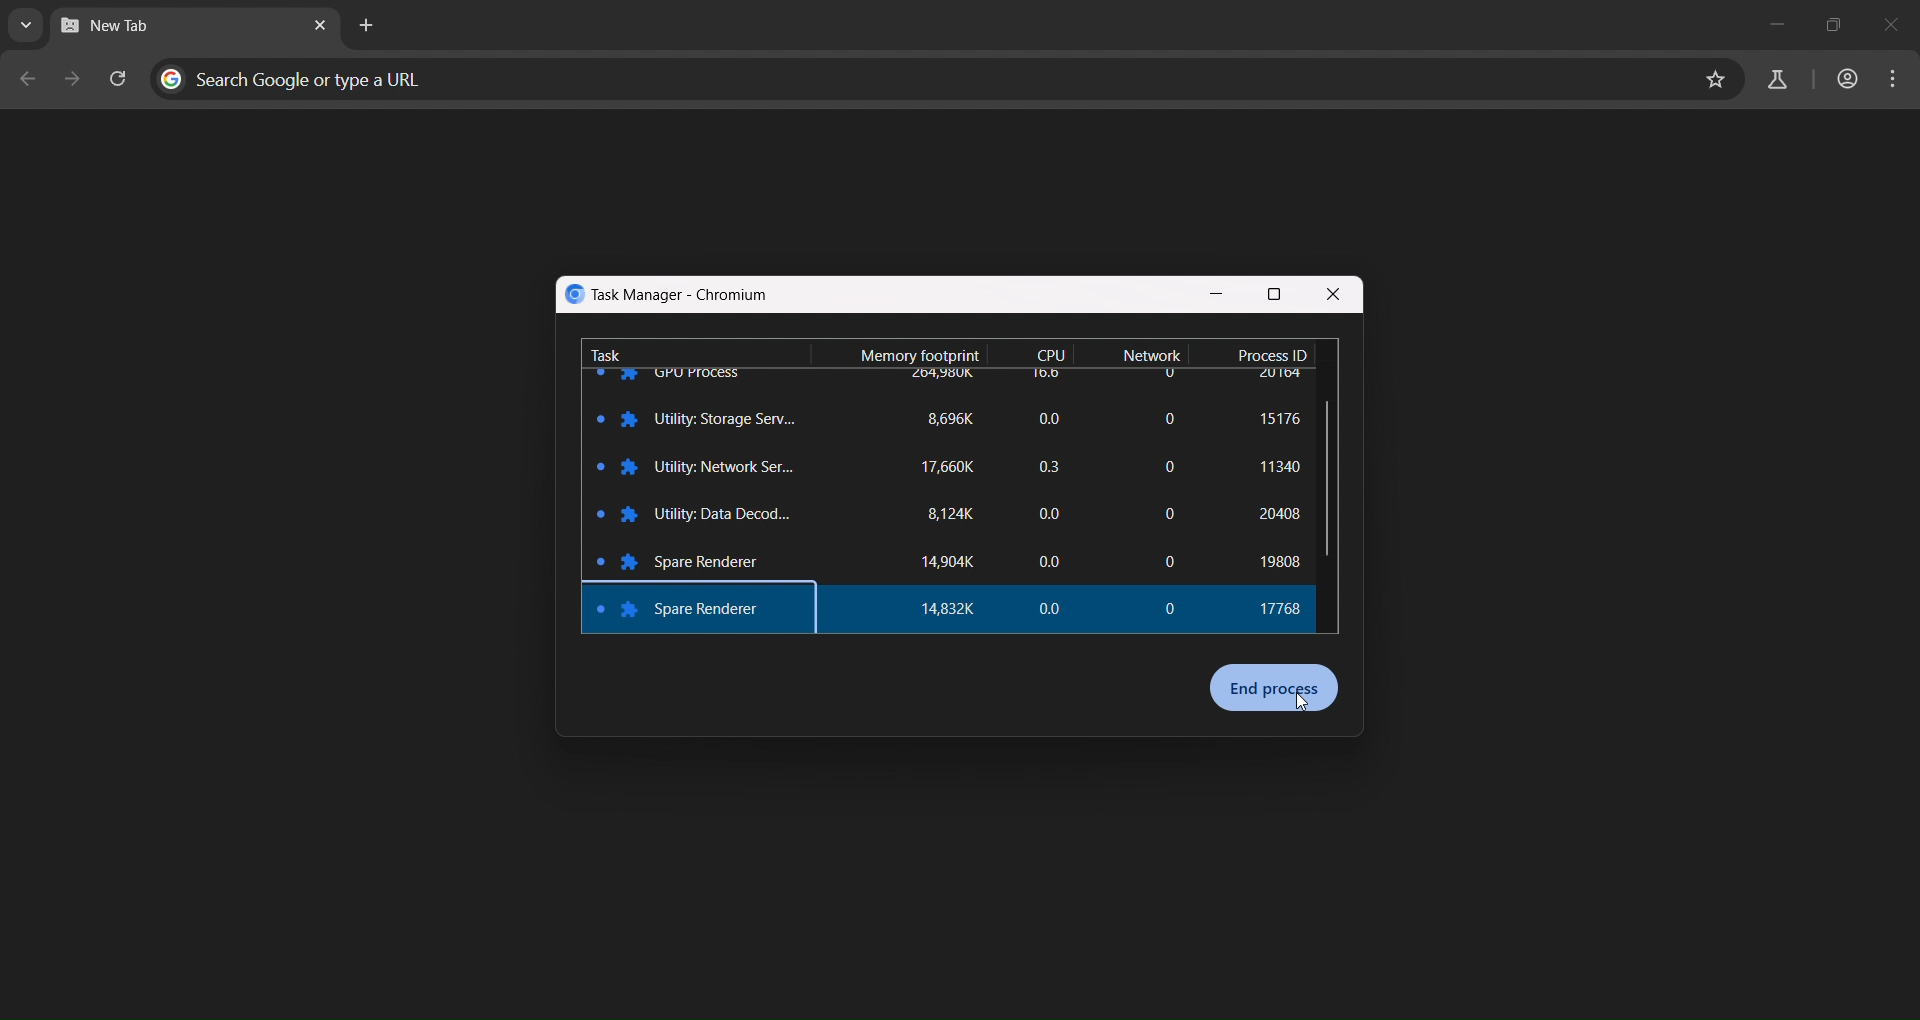 This screenshot has height=1020, width=1920. What do you see at coordinates (1271, 512) in the screenshot?
I see `20408` at bounding box center [1271, 512].